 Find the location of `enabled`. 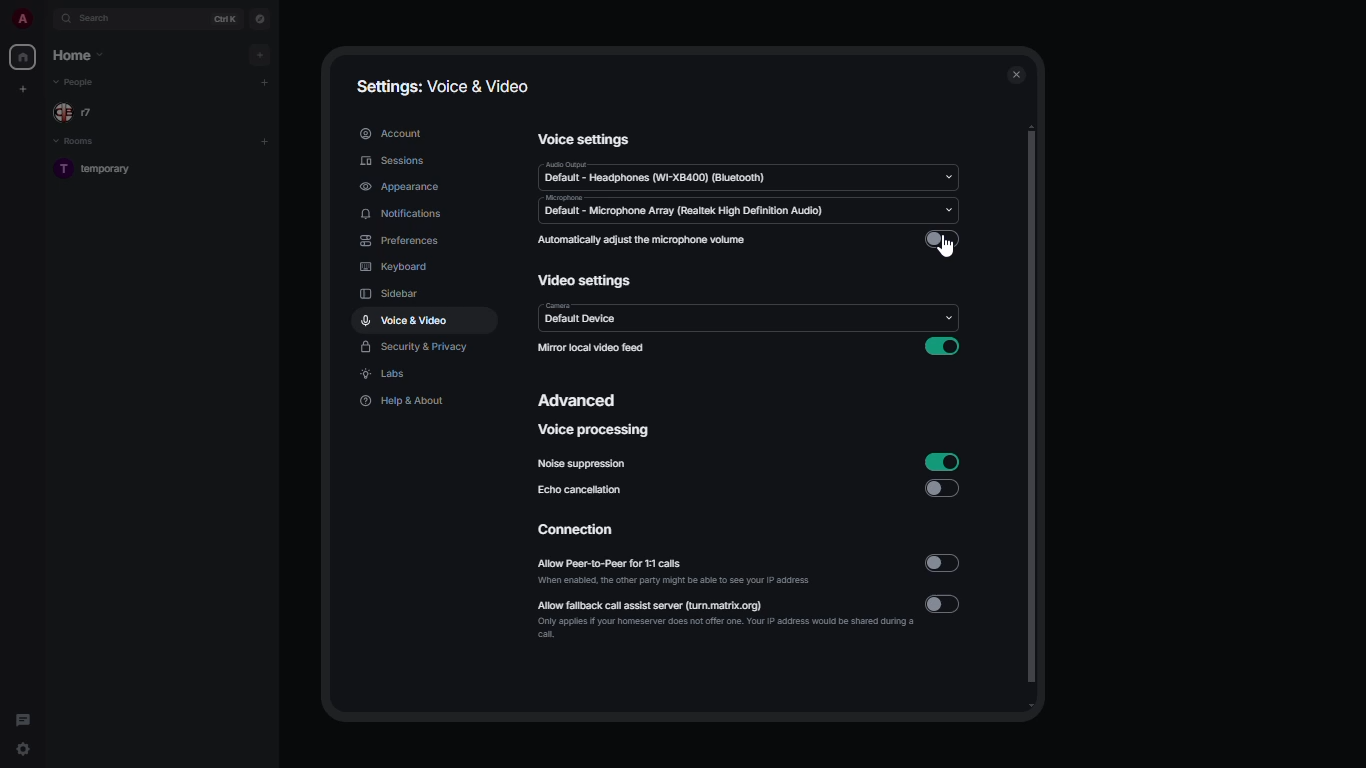

enabled is located at coordinates (943, 461).